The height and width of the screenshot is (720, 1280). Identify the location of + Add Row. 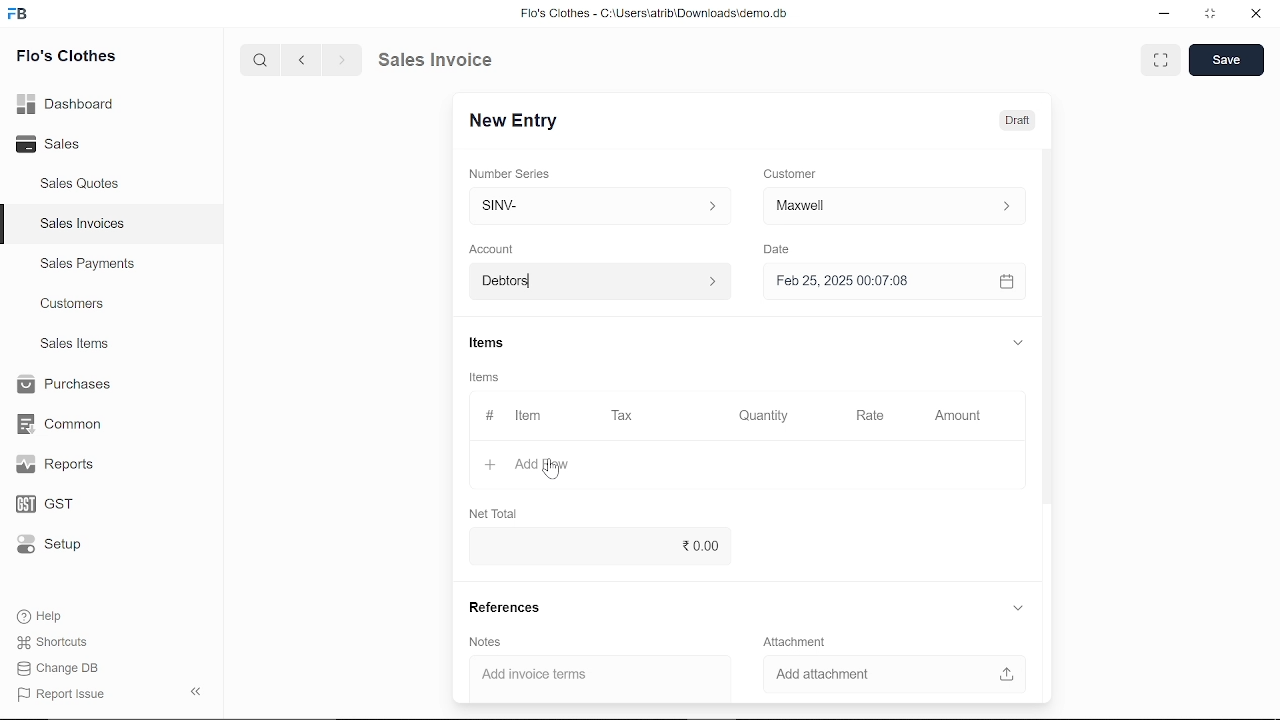
(532, 464).